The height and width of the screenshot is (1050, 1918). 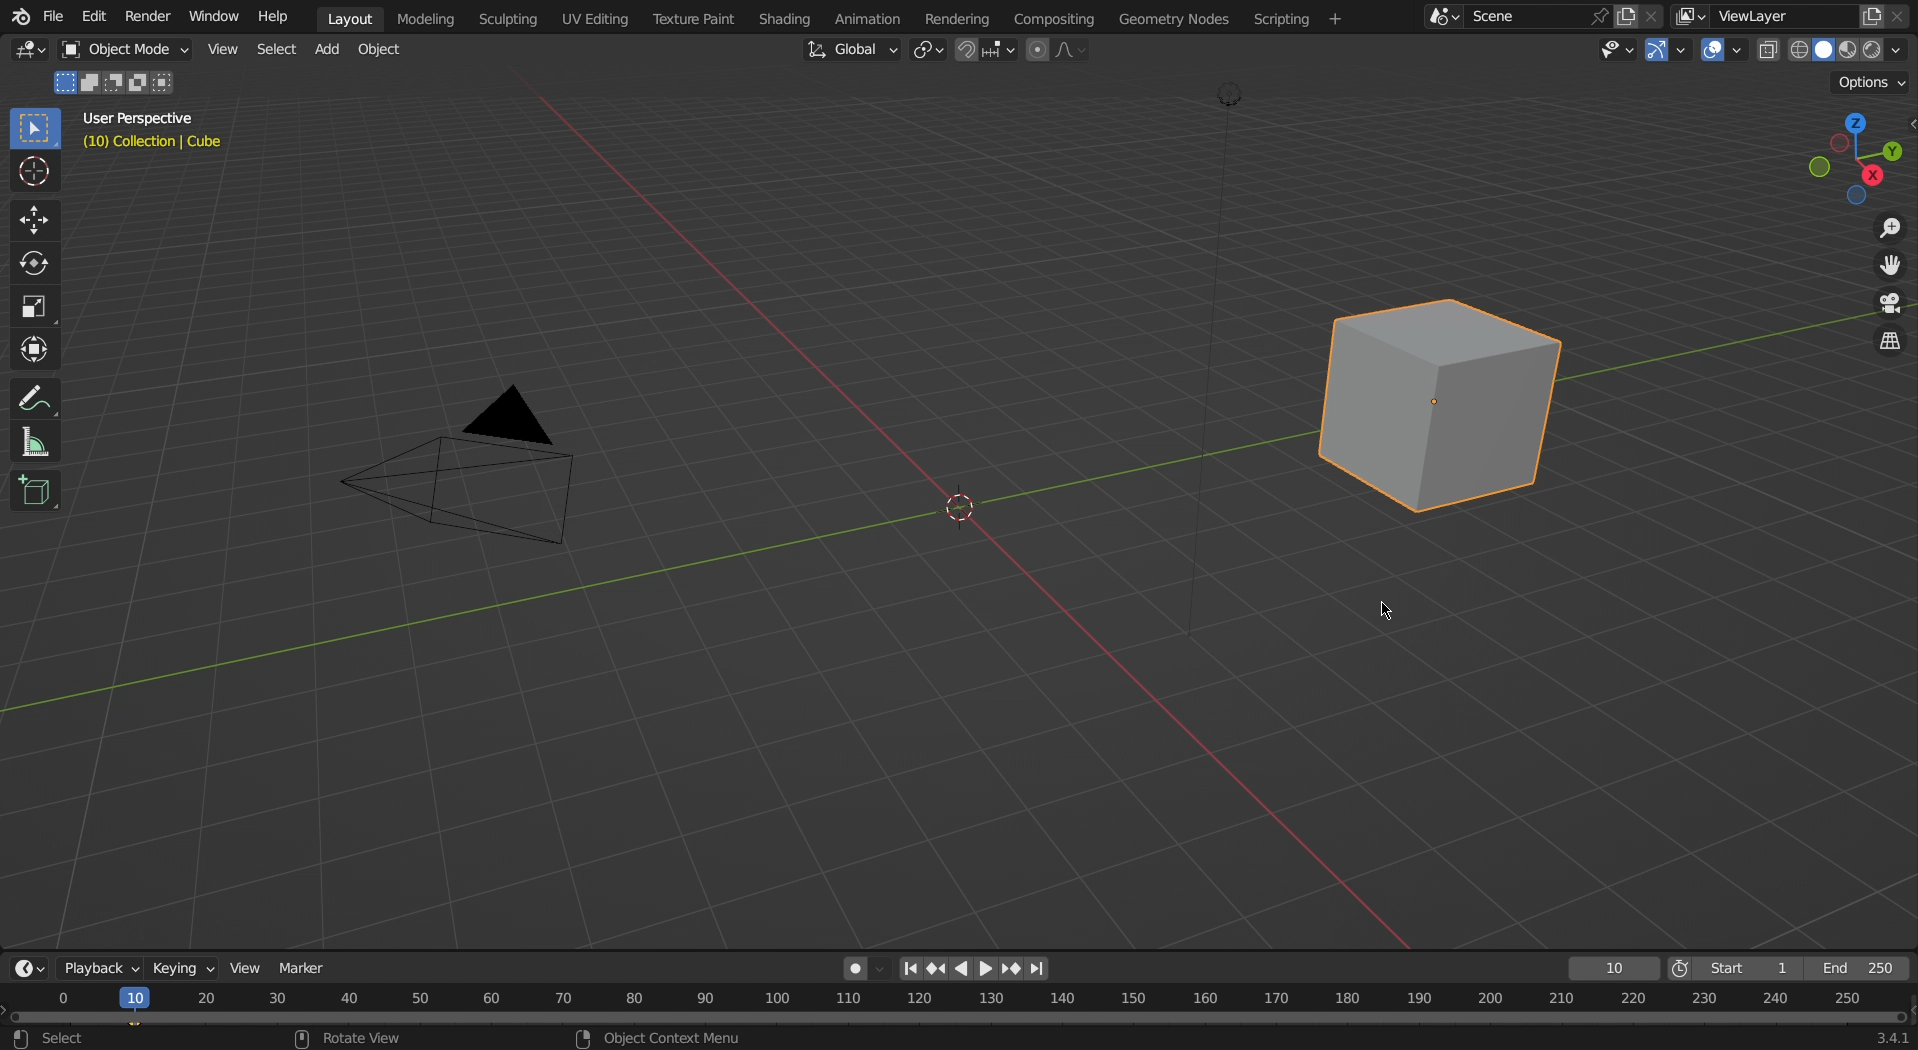 I want to click on Scale, so click(x=37, y=302).